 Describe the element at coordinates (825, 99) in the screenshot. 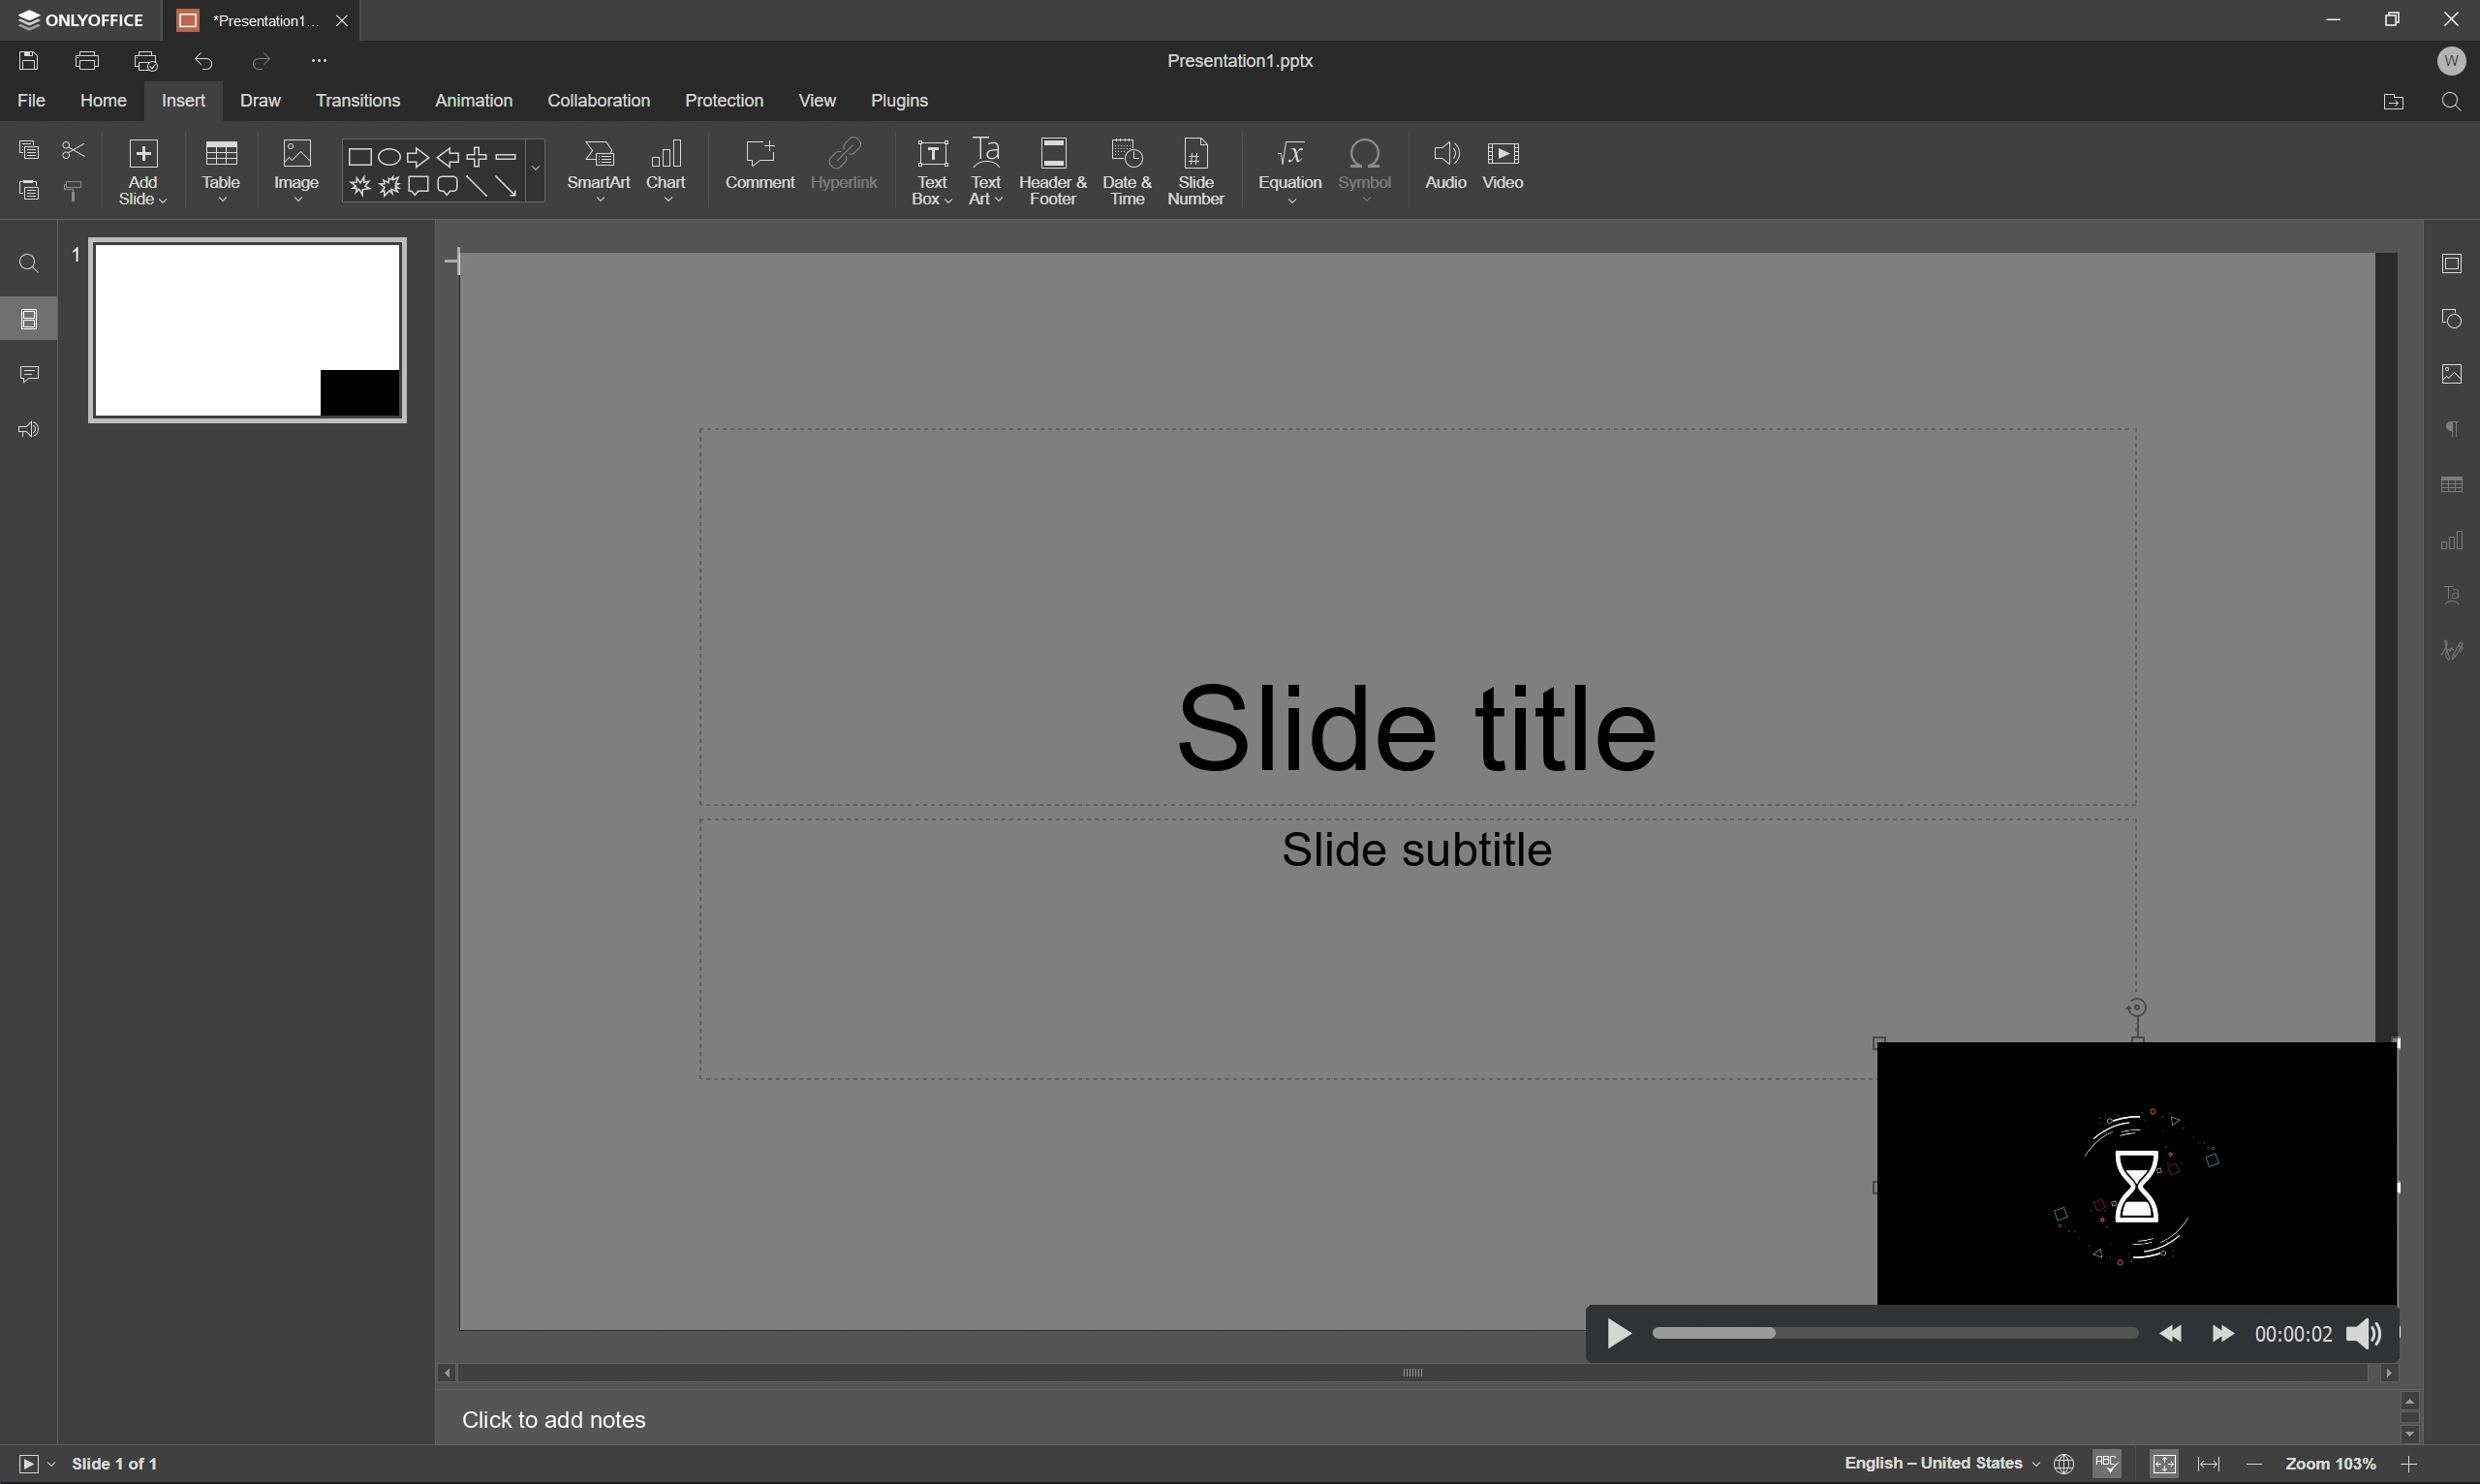

I see `view` at that location.